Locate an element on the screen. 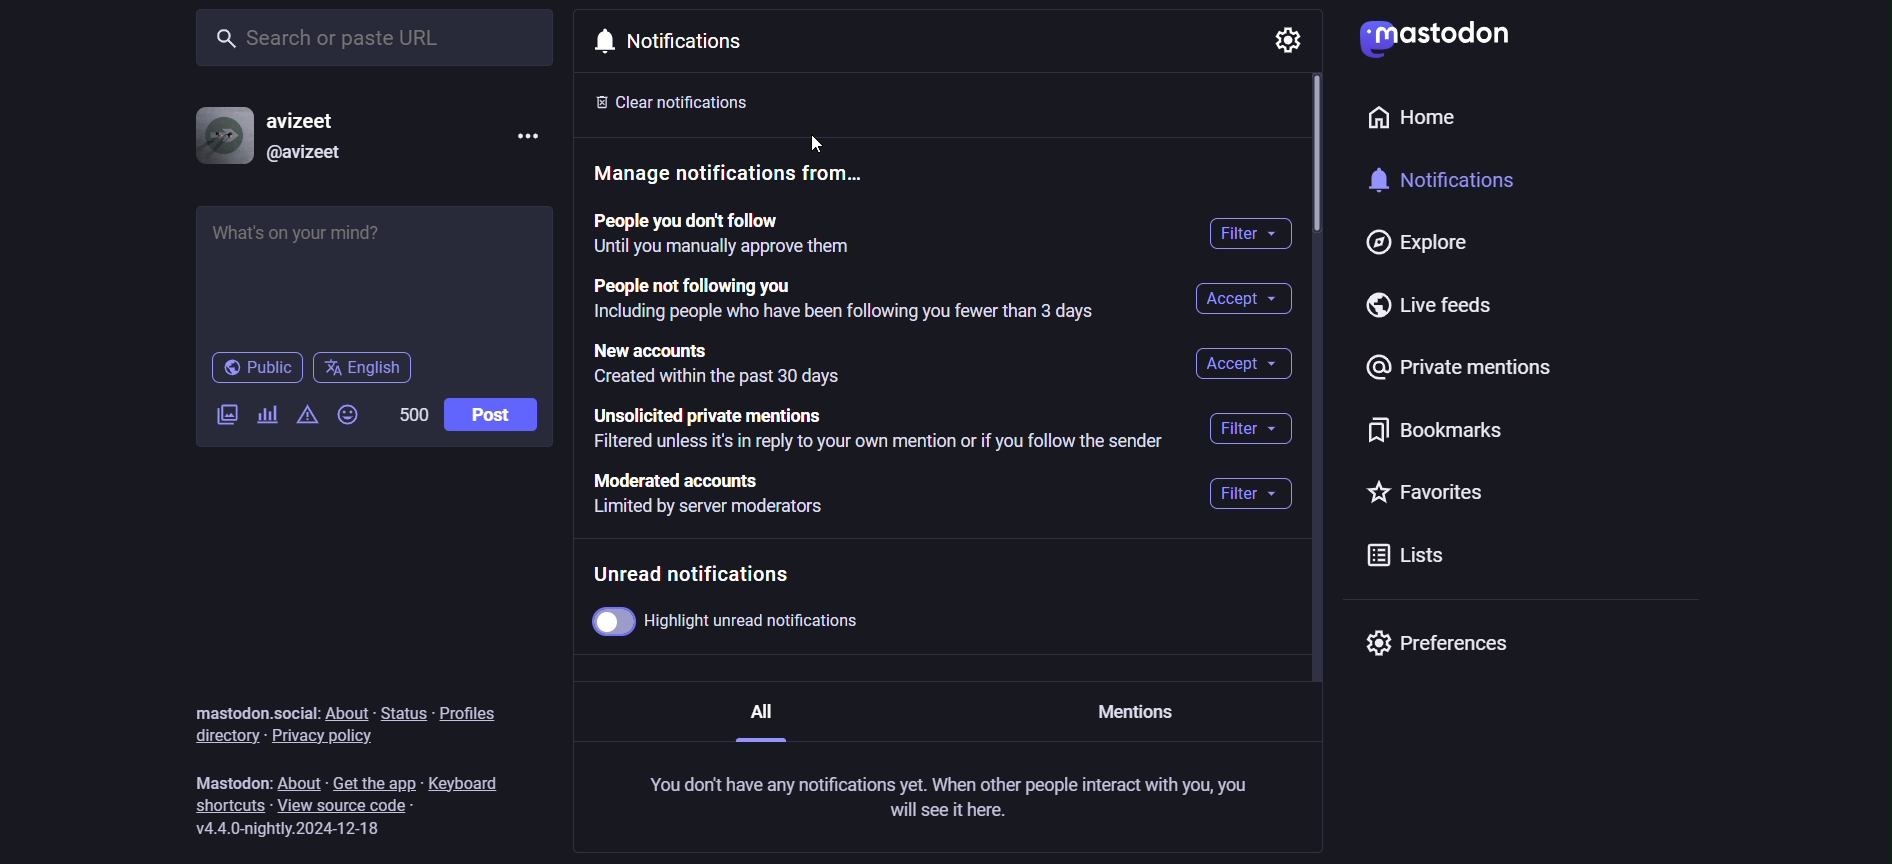 The height and width of the screenshot is (864, 1892). whats on your mind is located at coordinates (377, 273).